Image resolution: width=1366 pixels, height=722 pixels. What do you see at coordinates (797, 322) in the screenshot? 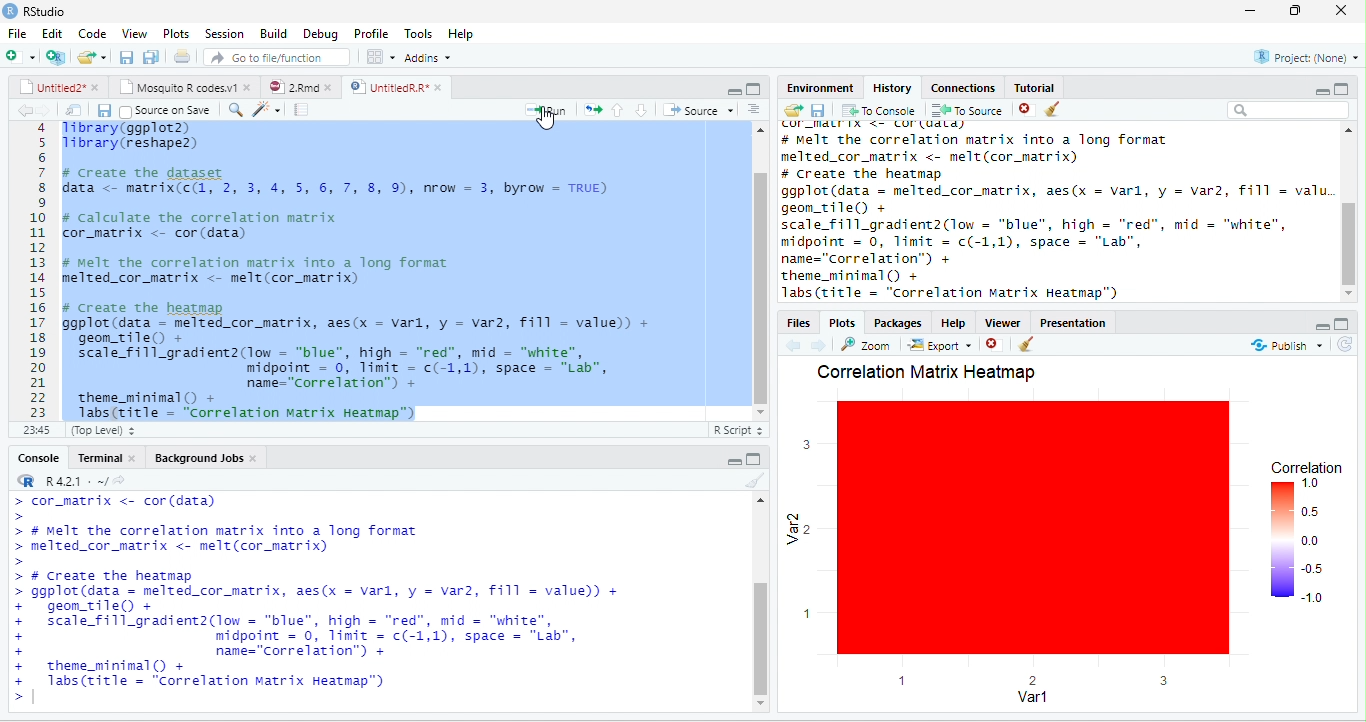
I see `files` at bounding box center [797, 322].